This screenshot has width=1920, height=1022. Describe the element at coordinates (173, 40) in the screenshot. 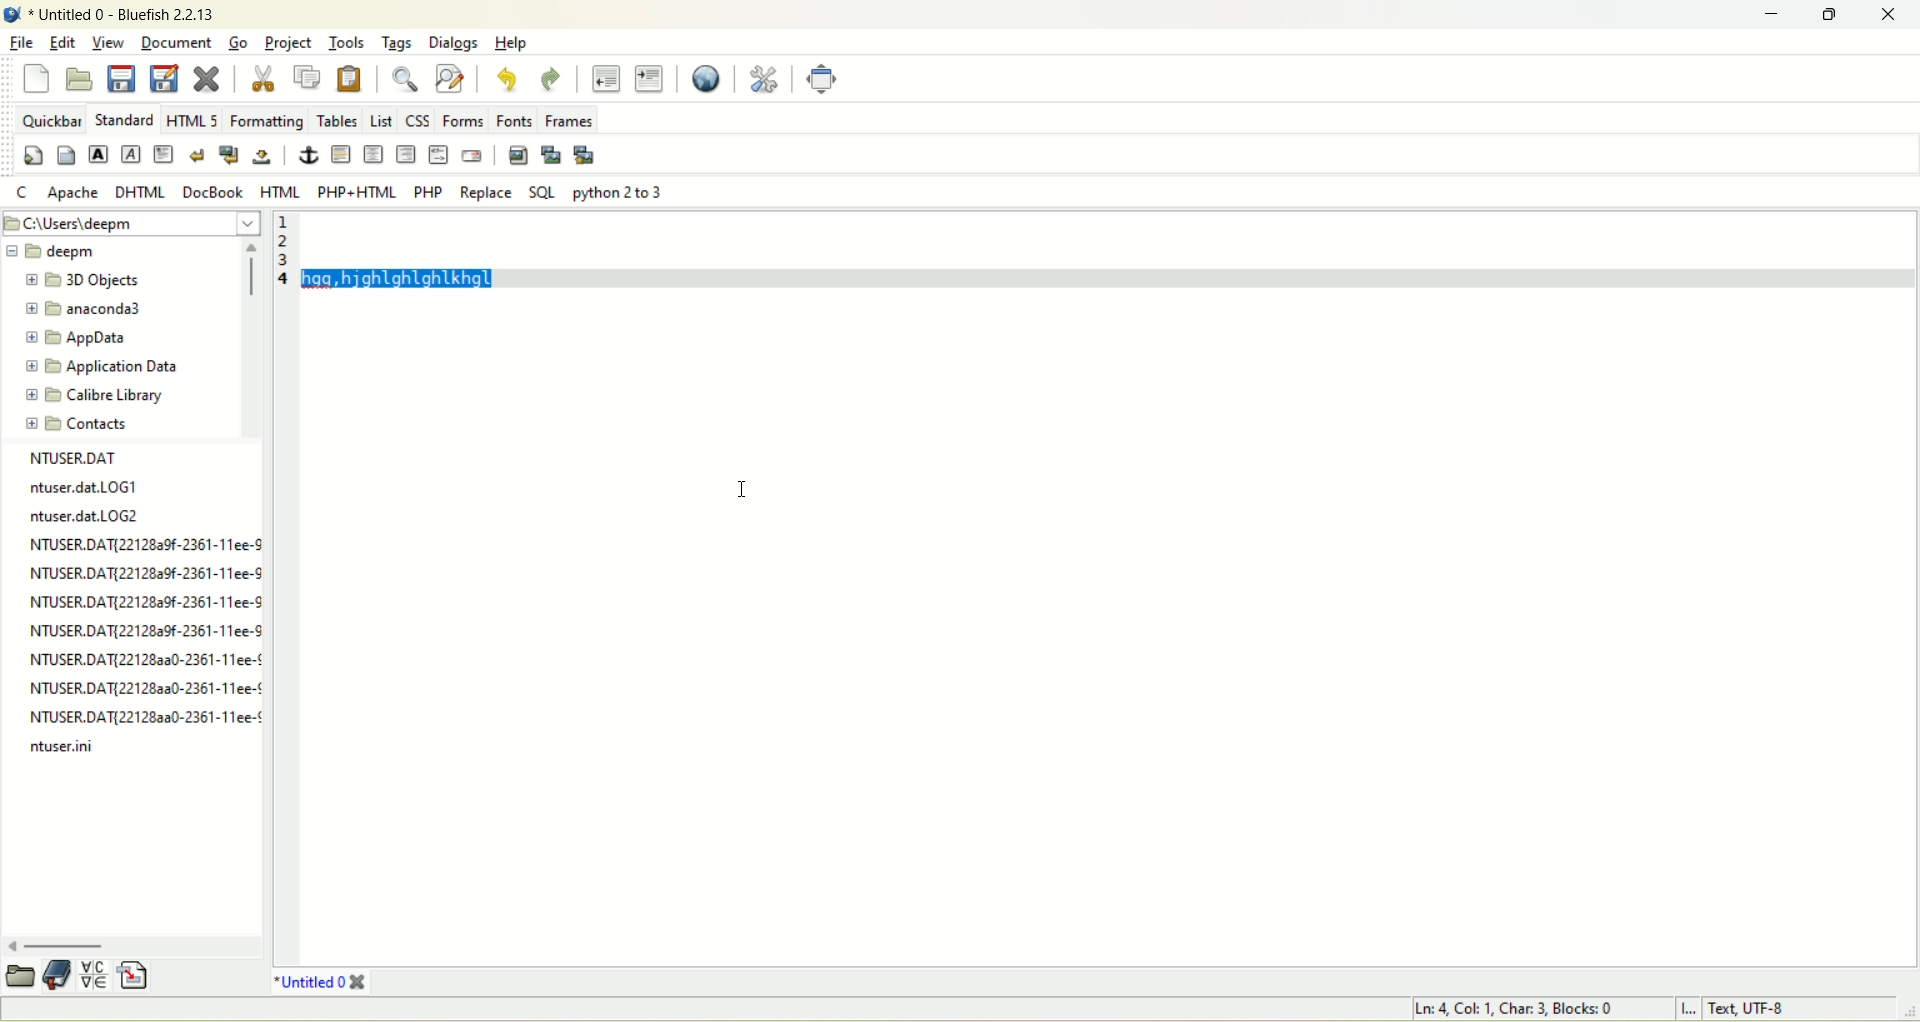

I see `document` at that location.